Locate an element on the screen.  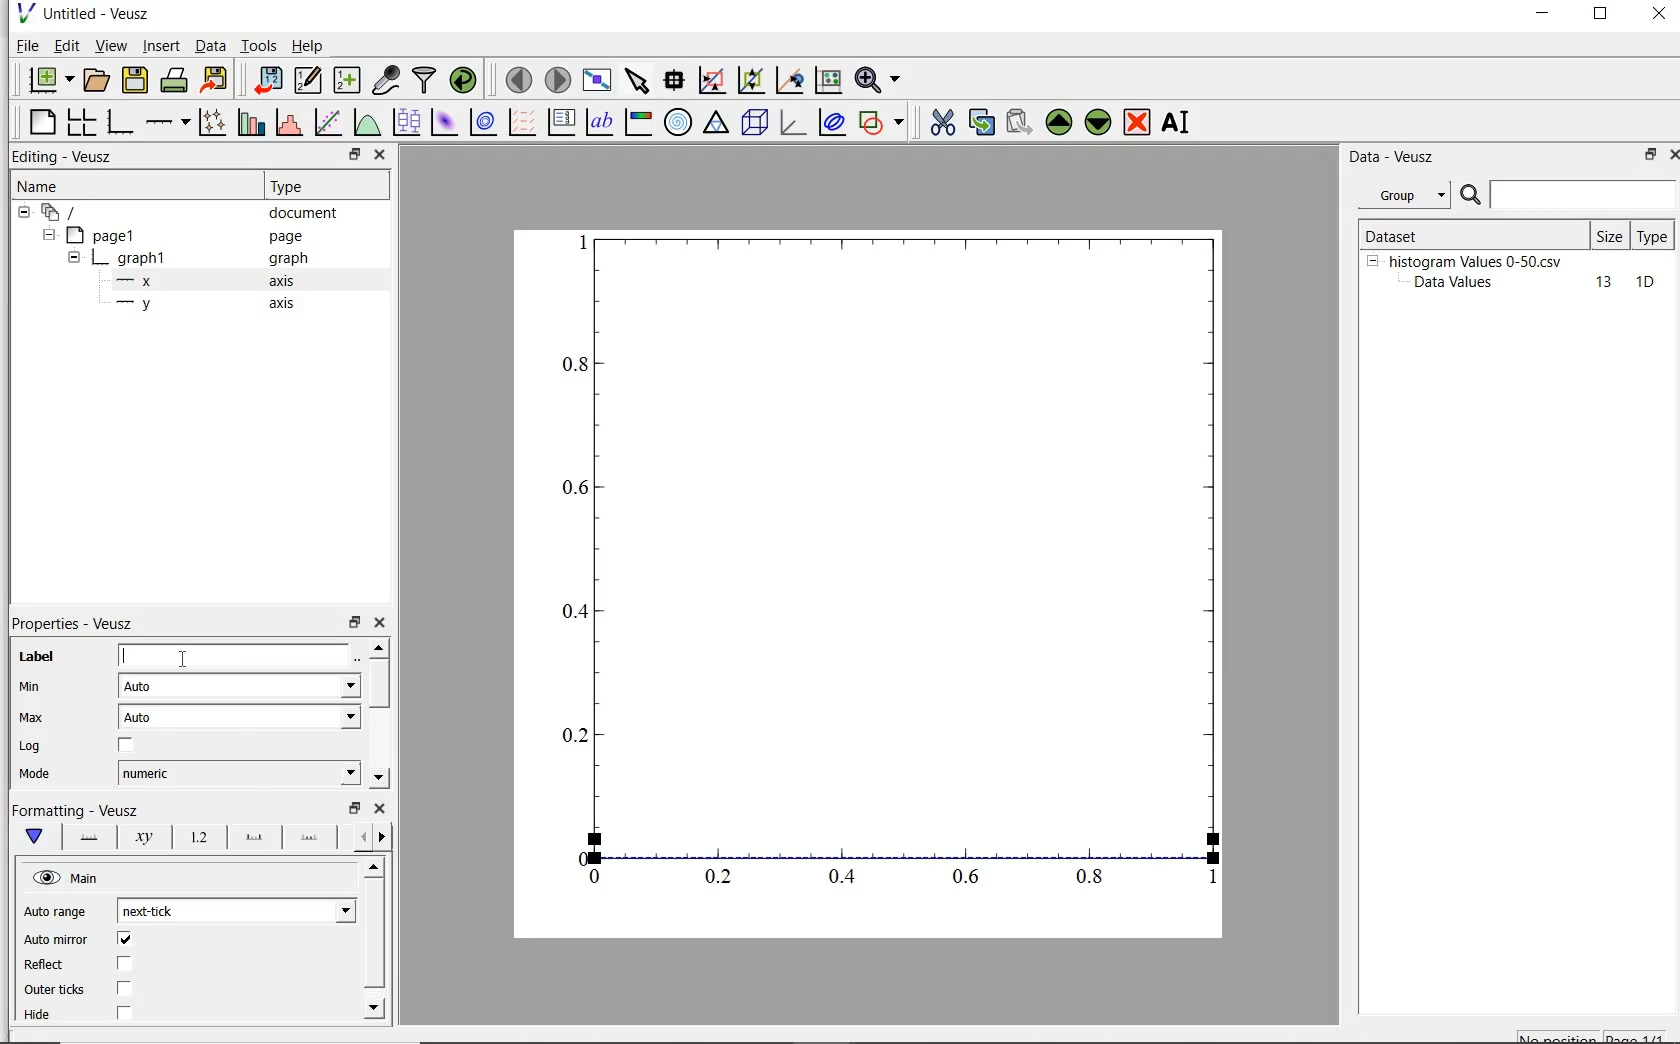
3d scene is located at coordinates (755, 124).